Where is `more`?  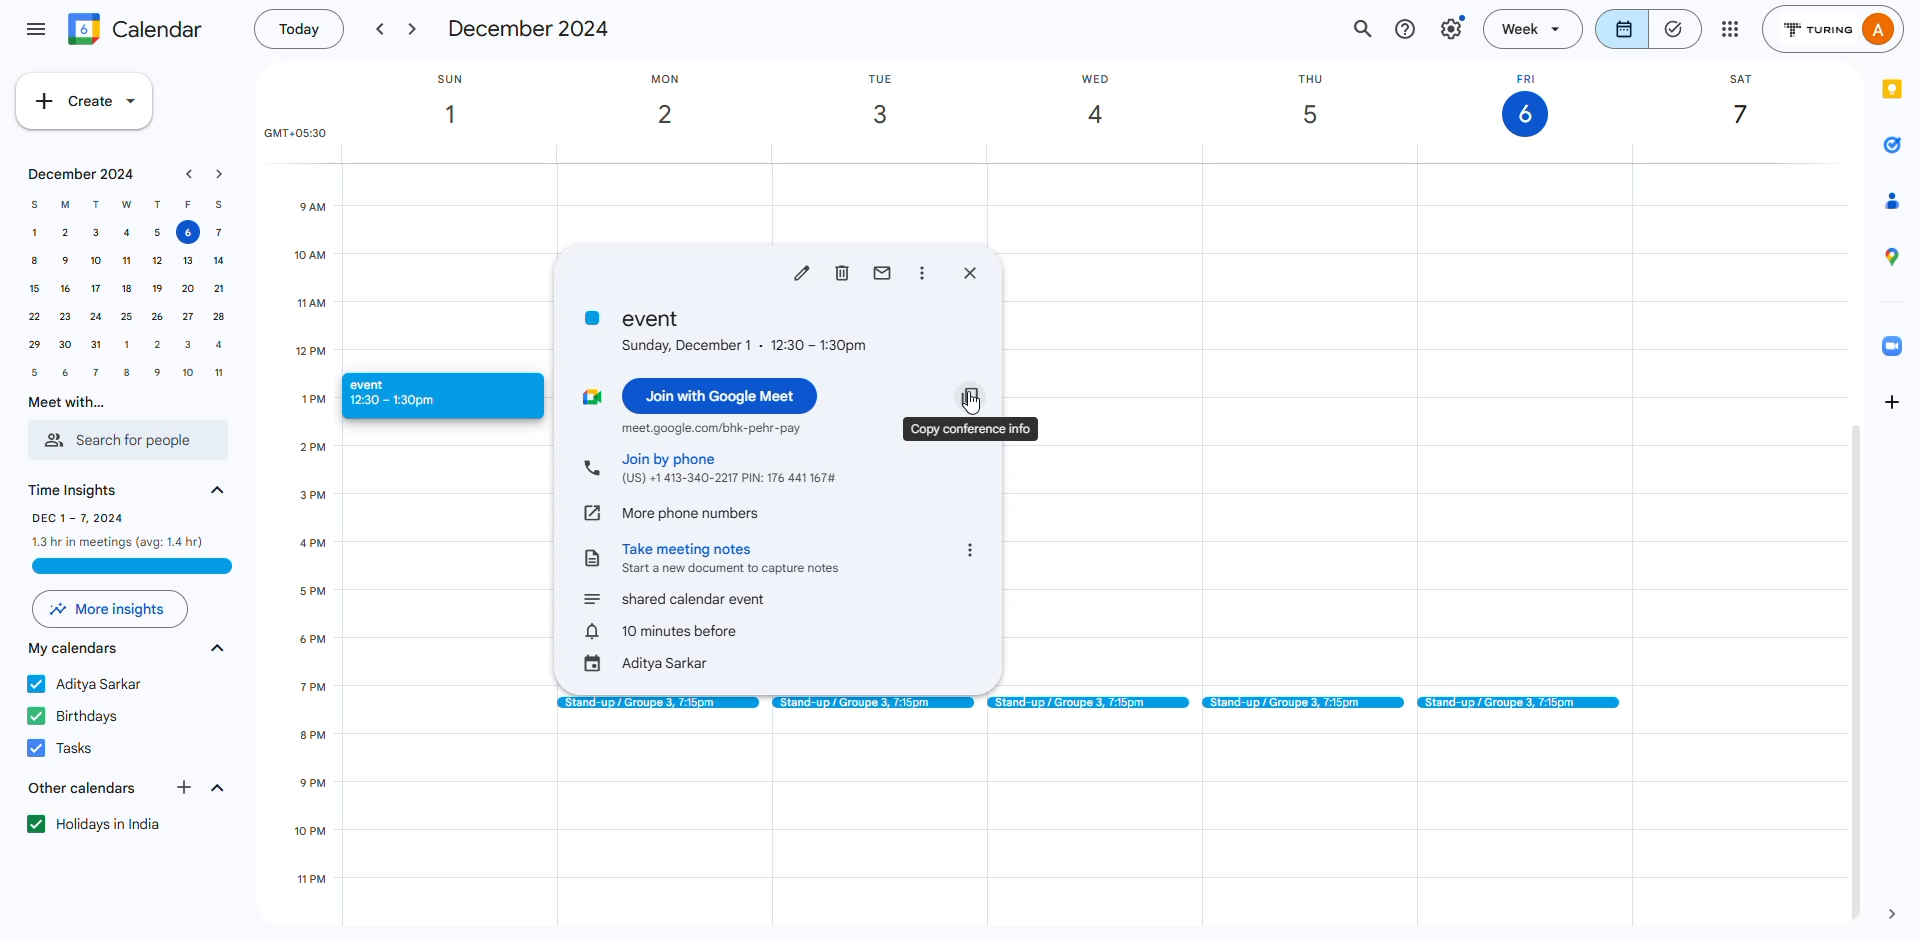 more is located at coordinates (111, 610).